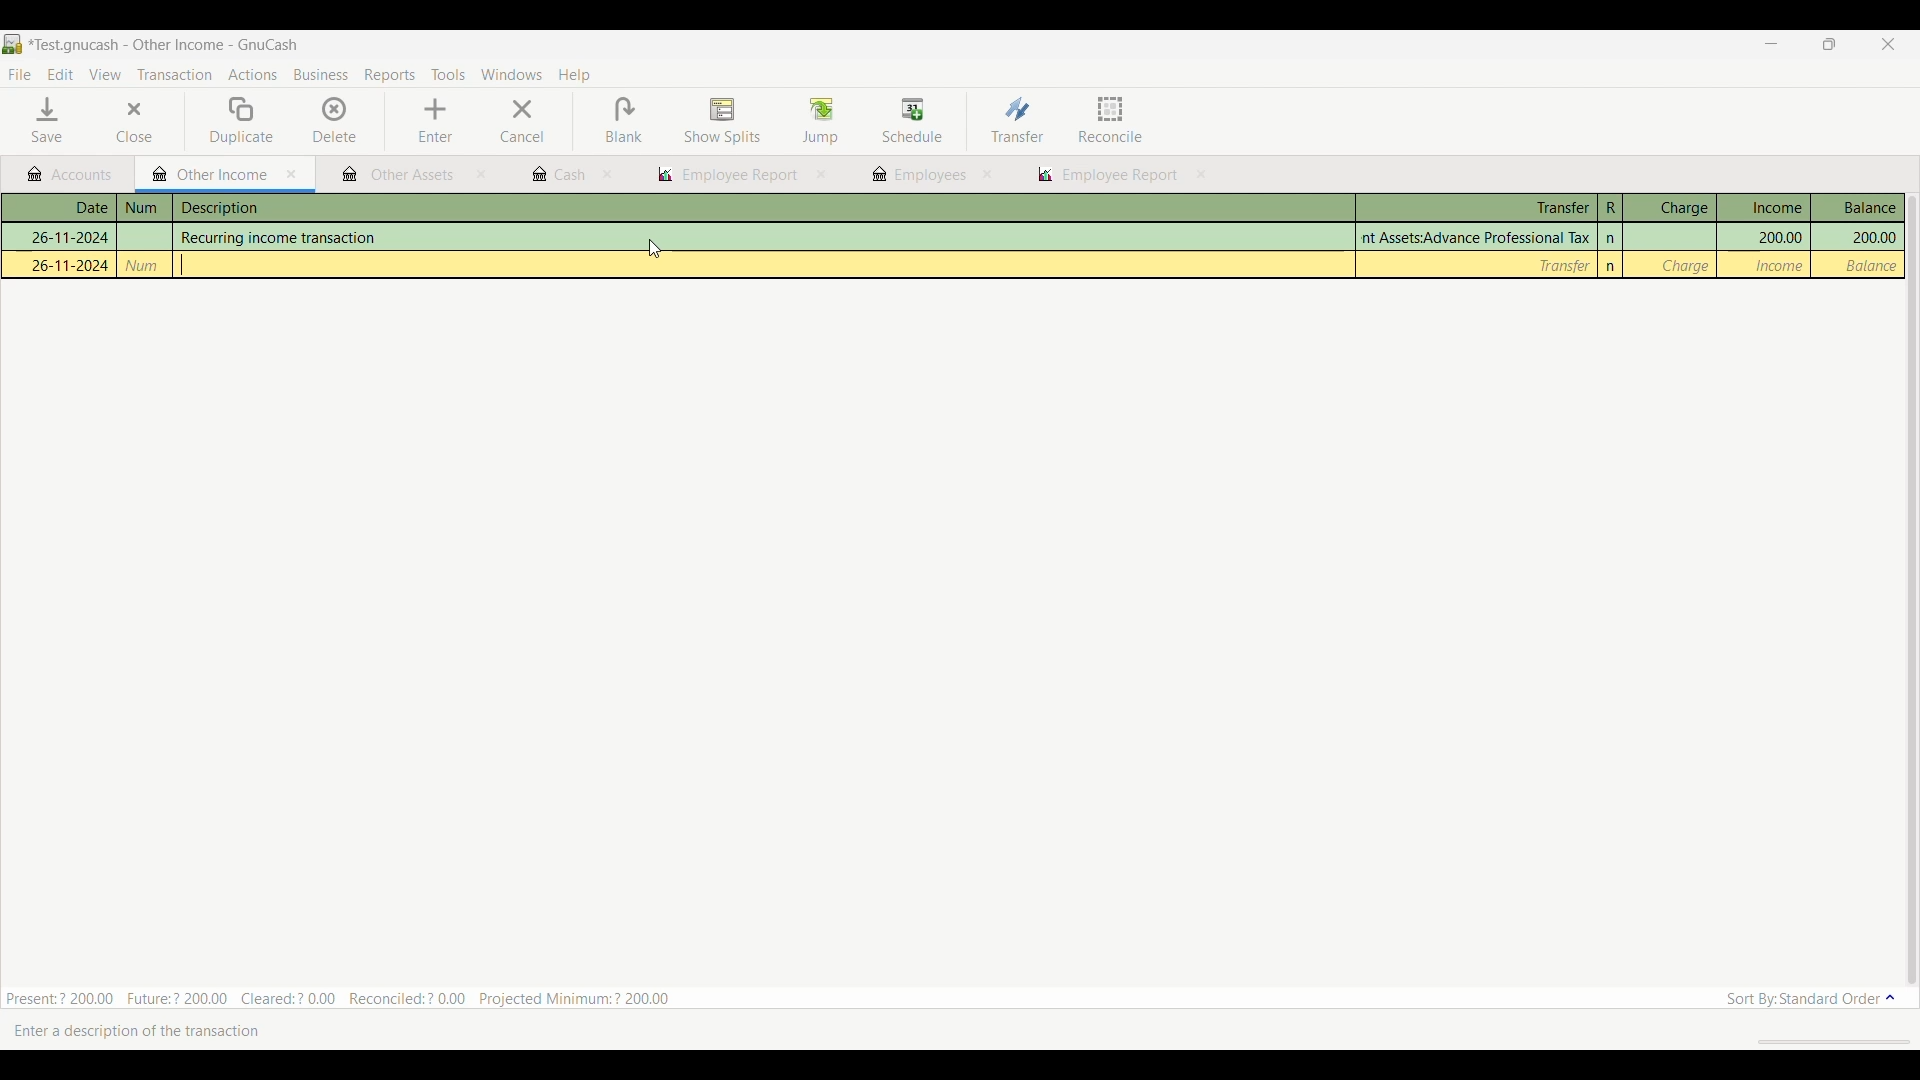 The height and width of the screenshot is (1080, 1920). Describe the element at coordinates (1609, 208) in the screenshot. I see `R column` at that location.